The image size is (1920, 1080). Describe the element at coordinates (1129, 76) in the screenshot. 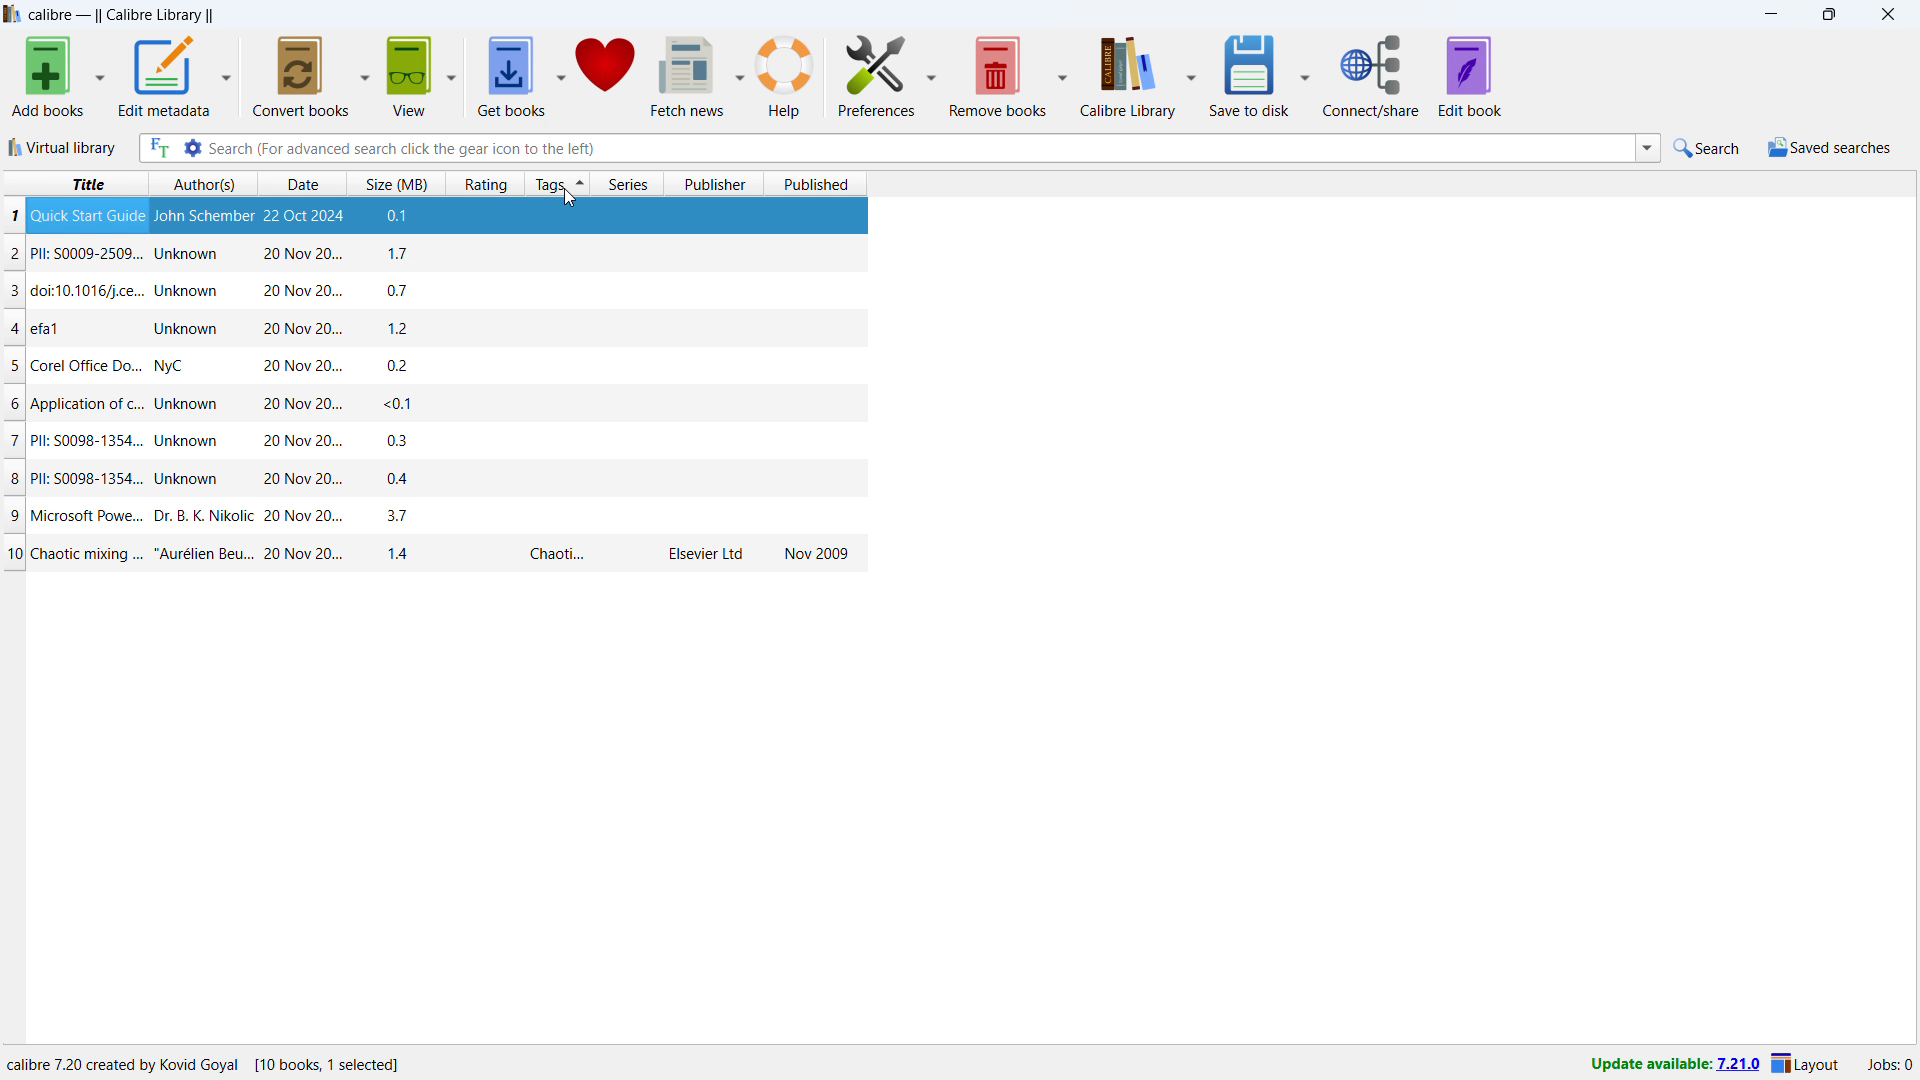

I see `calibre library` at that location.